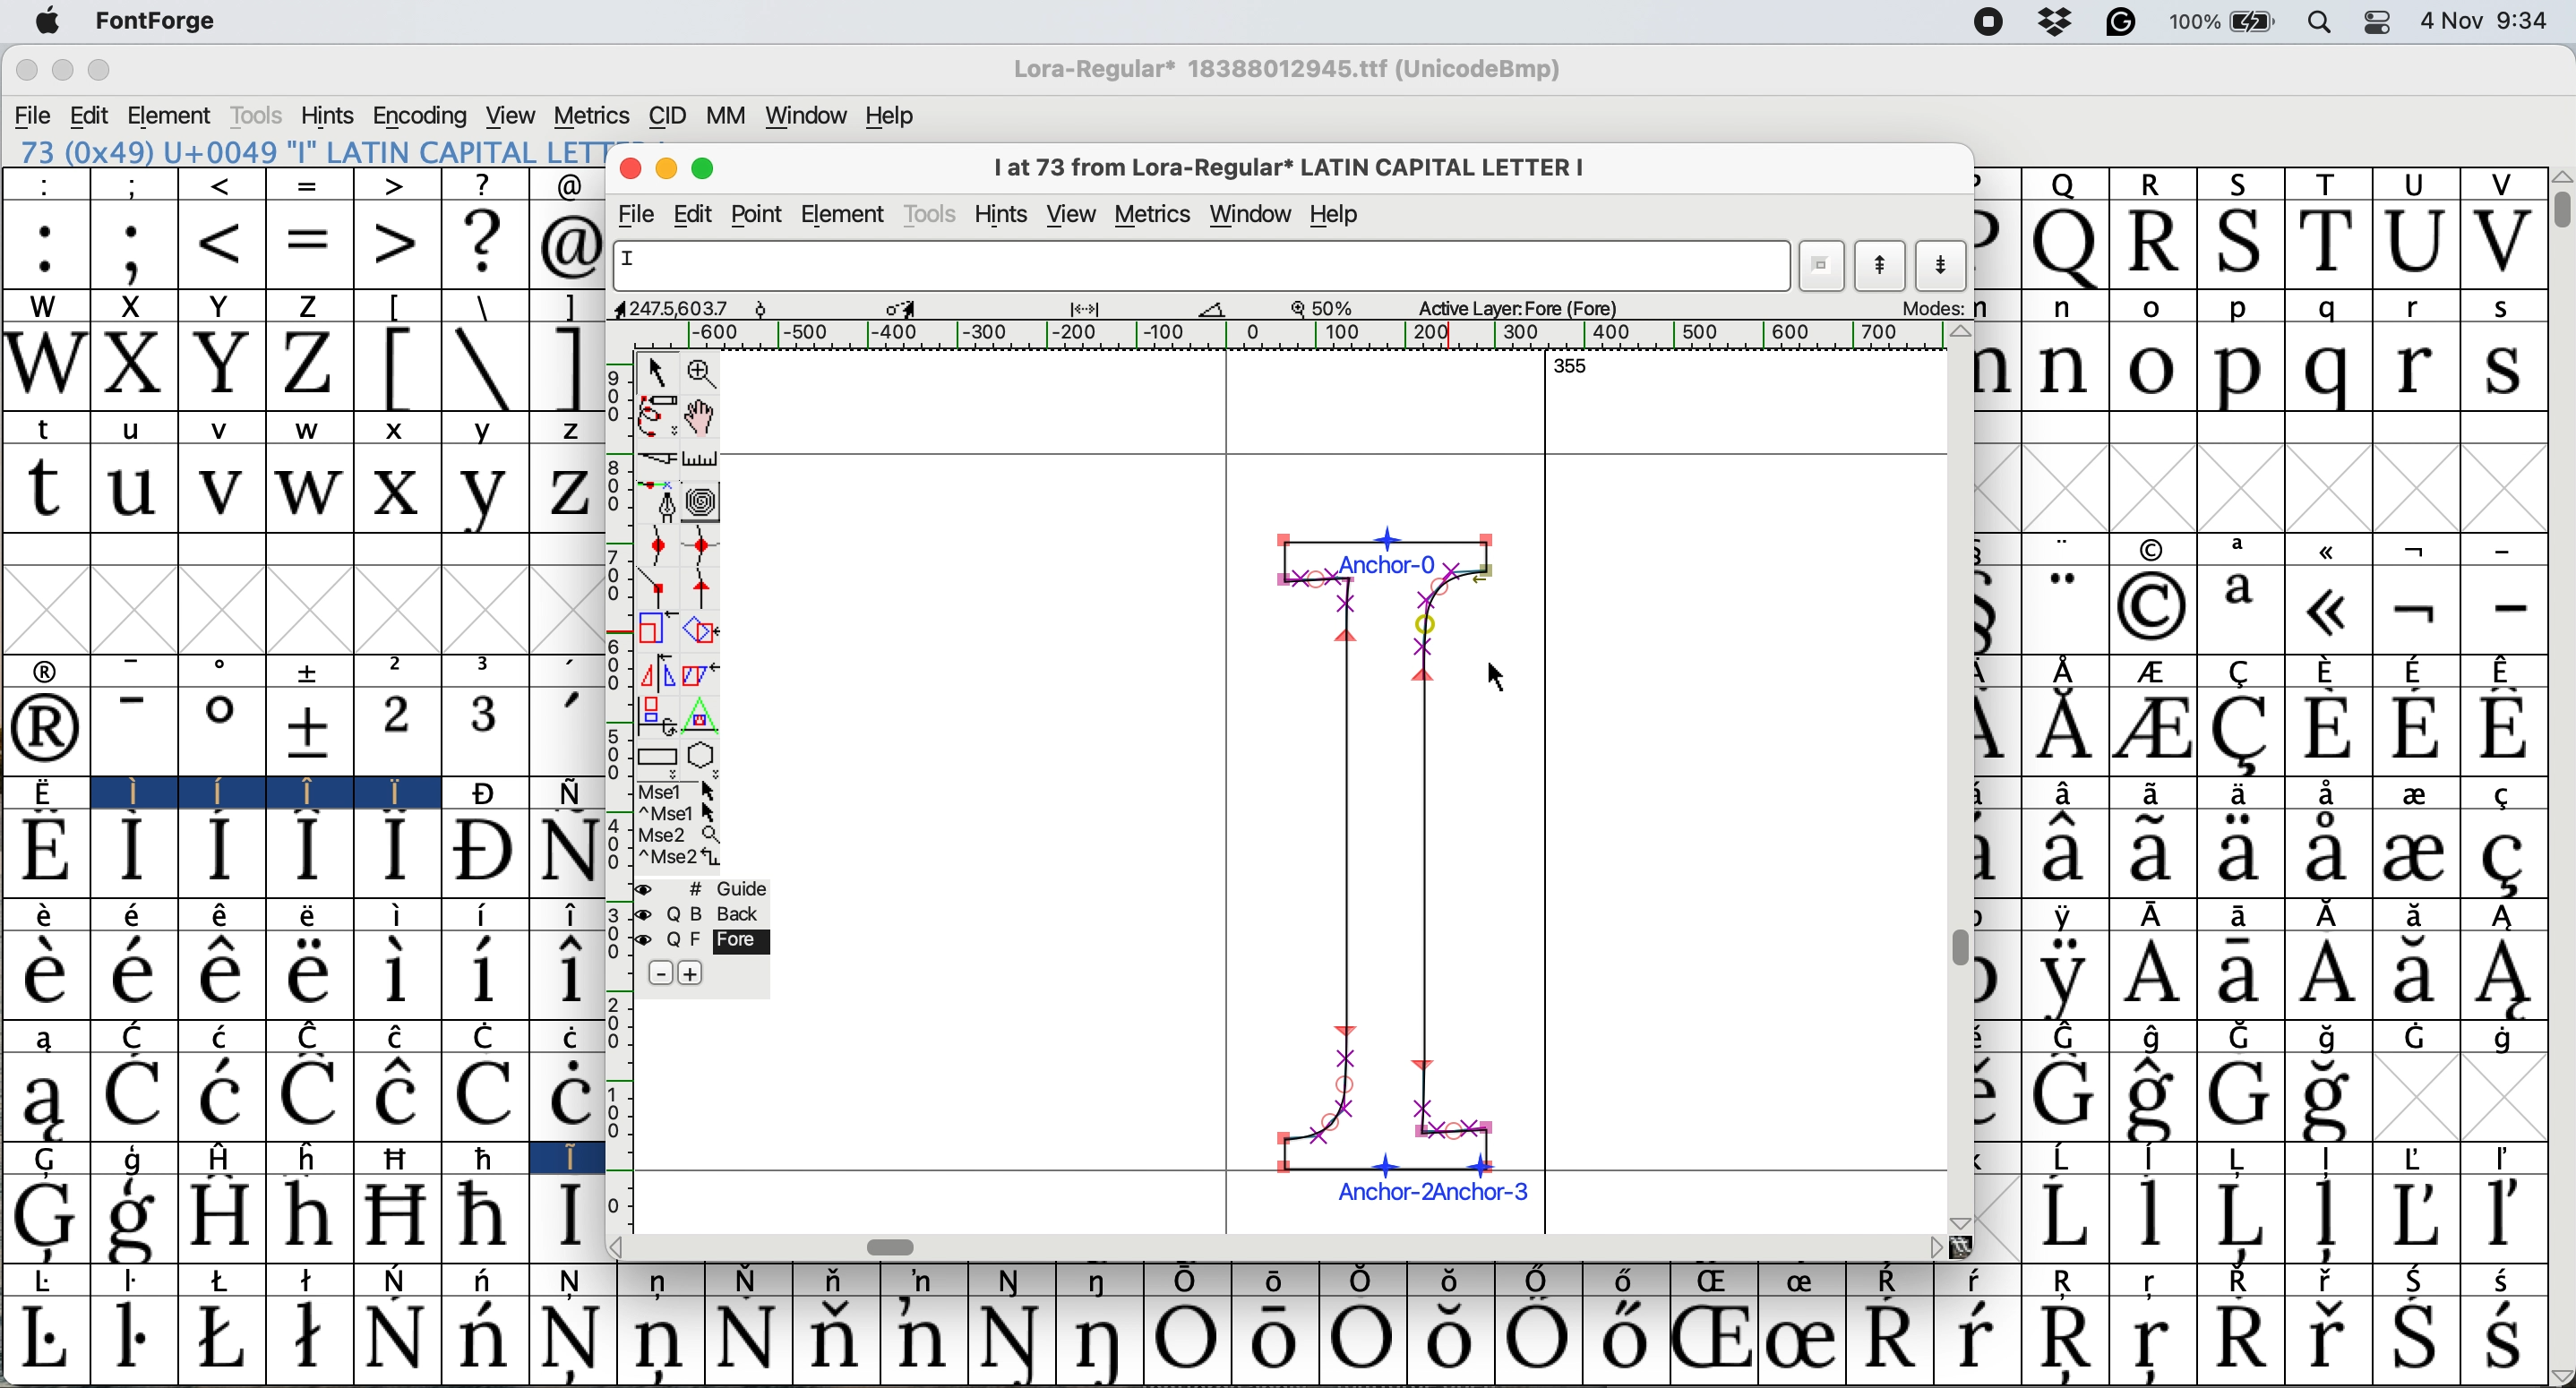  Describe the element at coordinates (2417, 608) in the screenshot. I see `Symbol` at that location.